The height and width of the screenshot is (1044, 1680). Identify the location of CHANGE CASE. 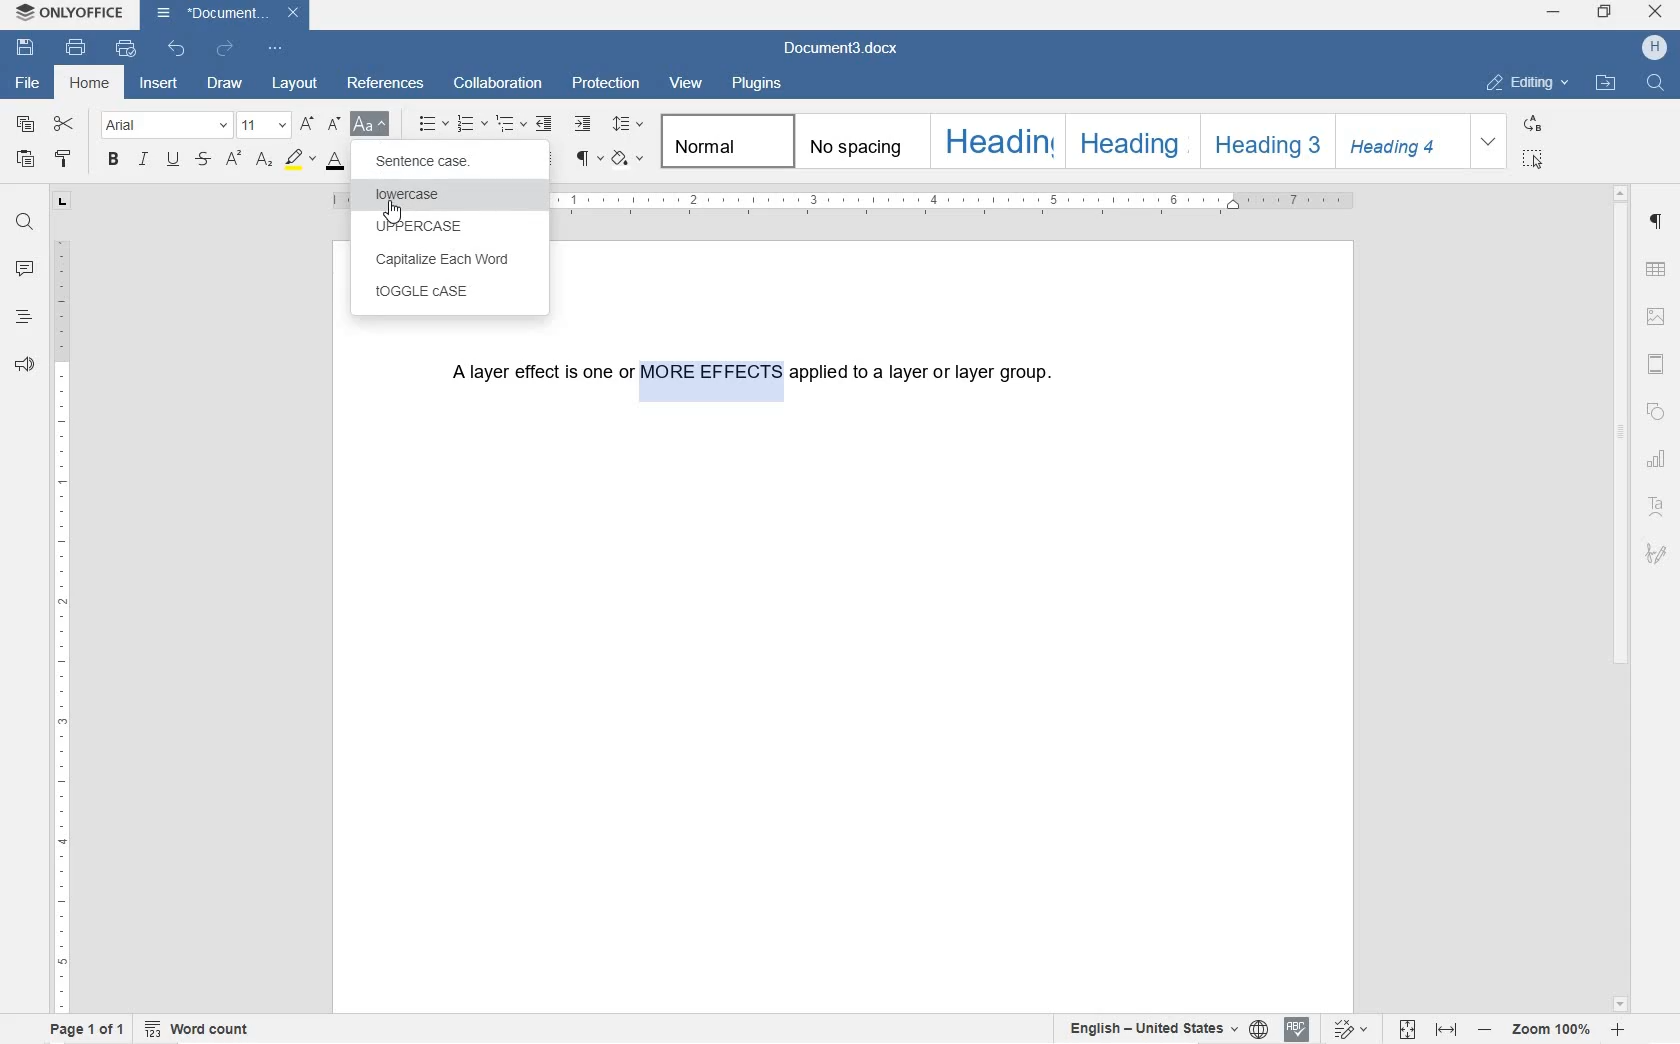
(371, 125).